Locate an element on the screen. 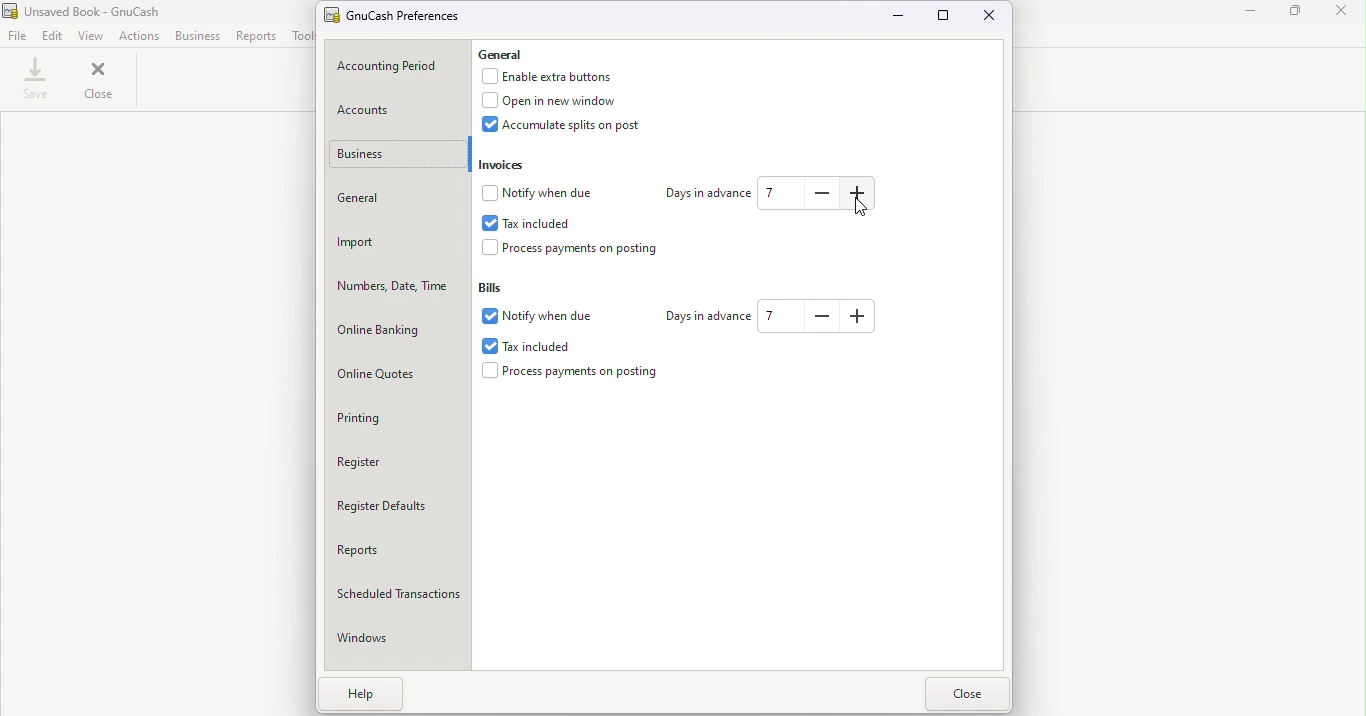  Minimize is located at coordinates (903, 18).